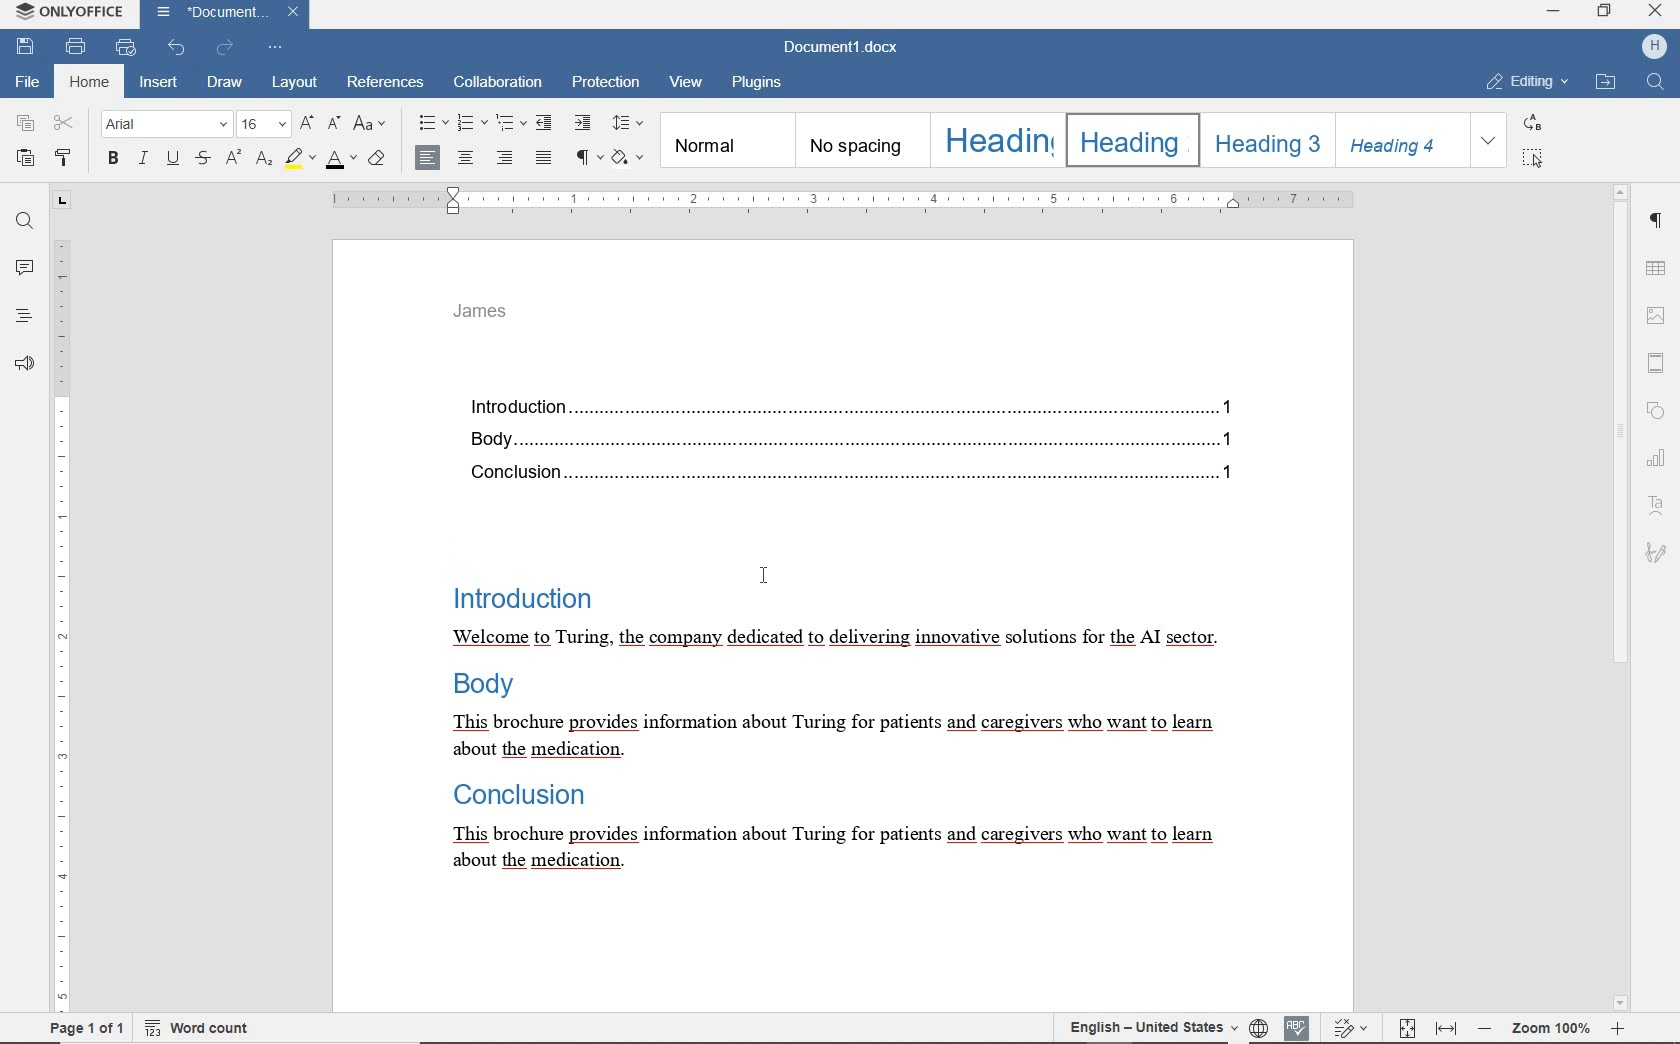 The width and height of the screenshot is (1680, 1044). I want to click on collaboration, so click(499, 84).